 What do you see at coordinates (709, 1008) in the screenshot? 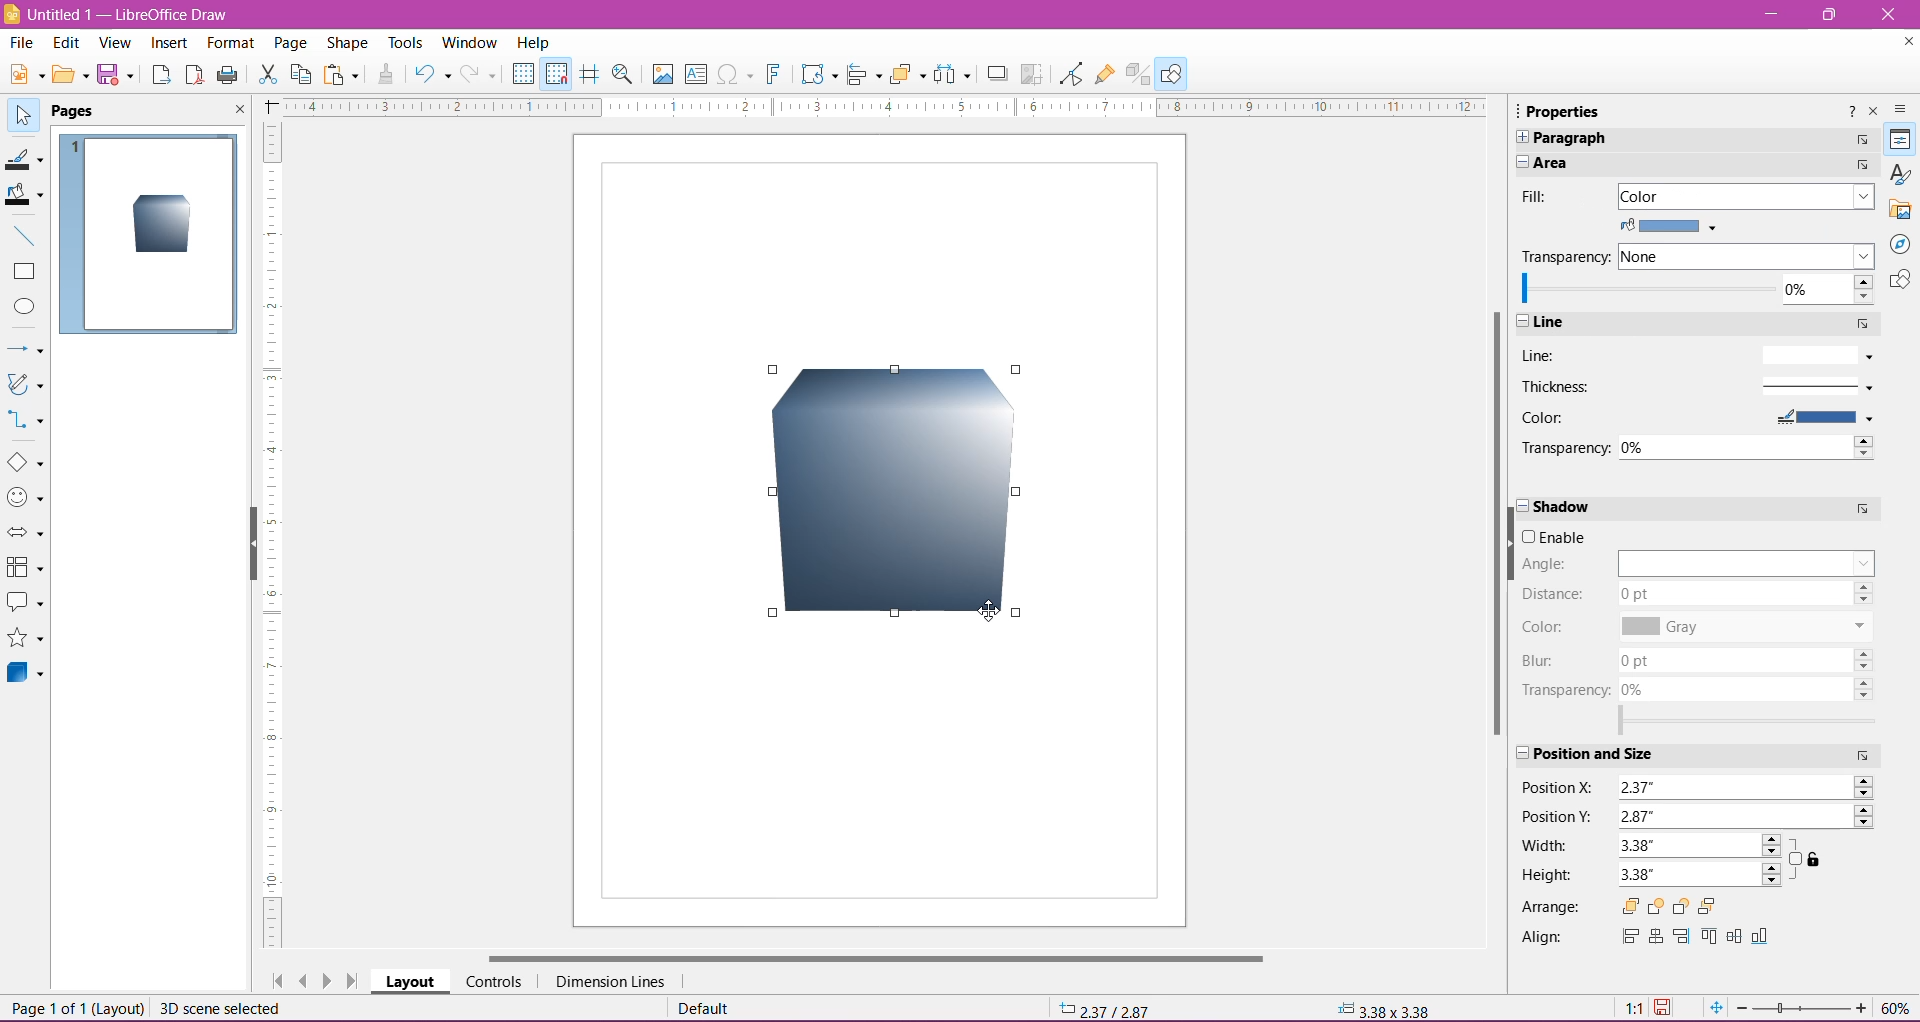
I see `Default` at bounding box center [709, 1008].